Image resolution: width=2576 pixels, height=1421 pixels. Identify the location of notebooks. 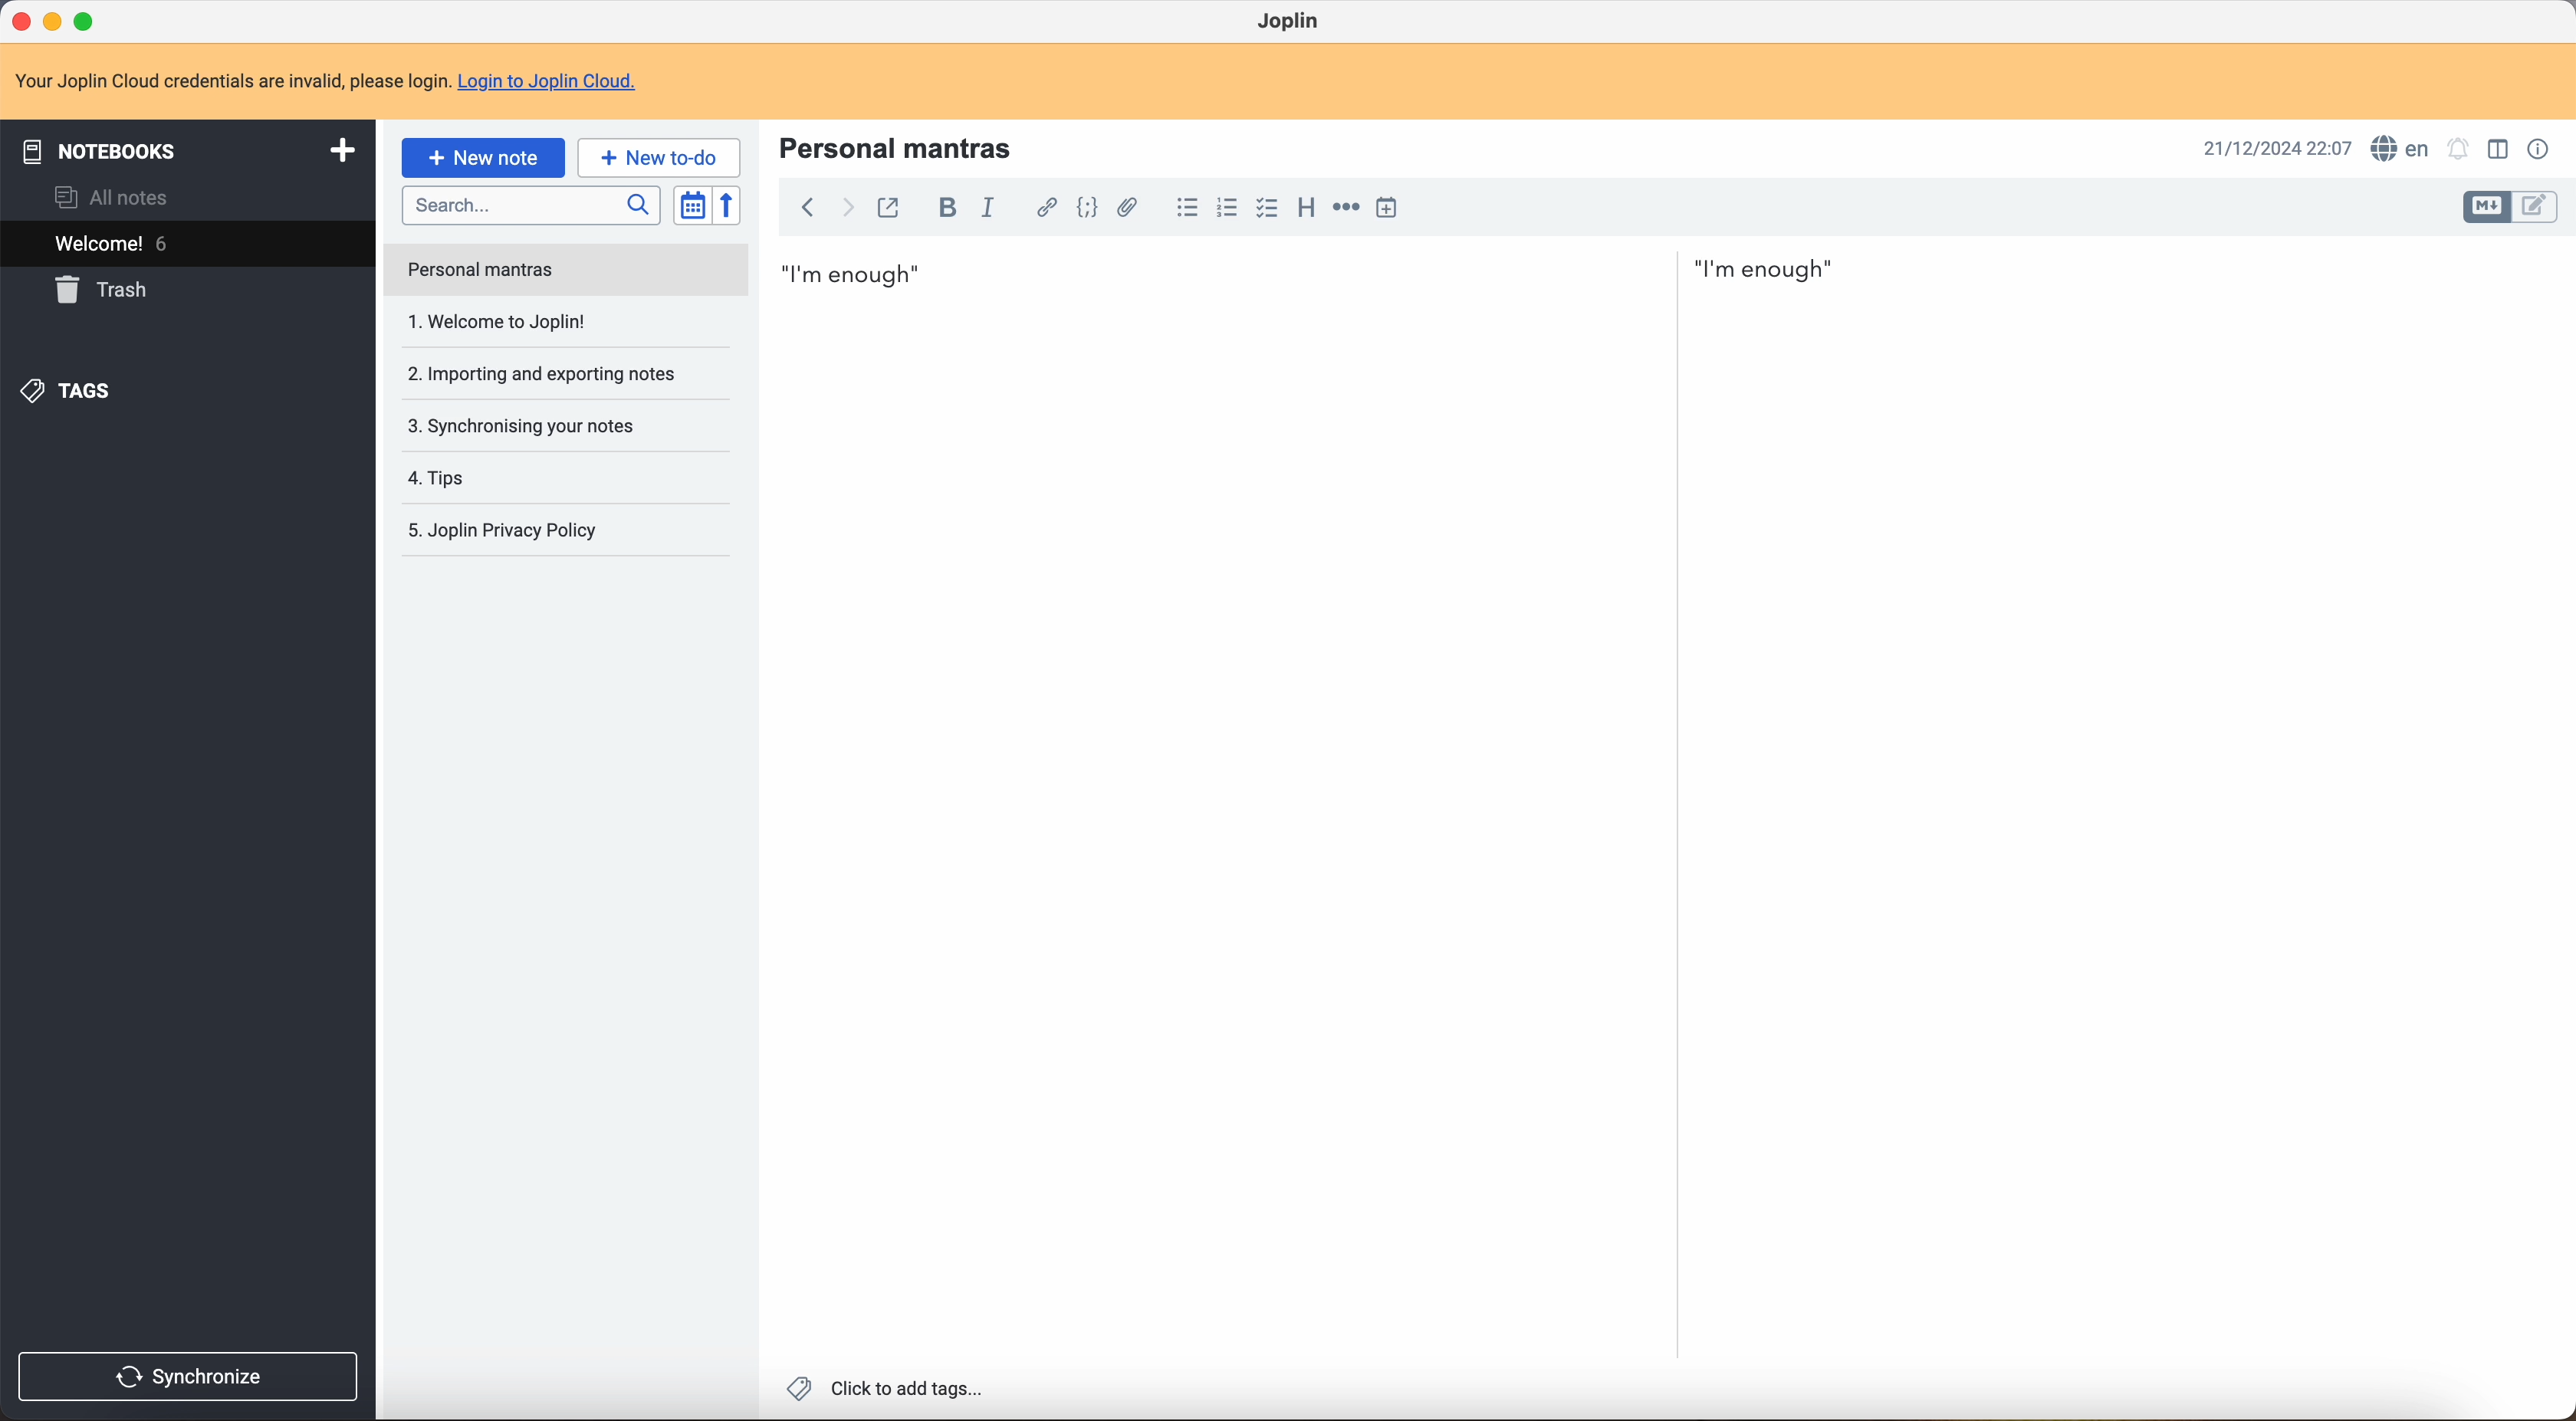
(188, 148).